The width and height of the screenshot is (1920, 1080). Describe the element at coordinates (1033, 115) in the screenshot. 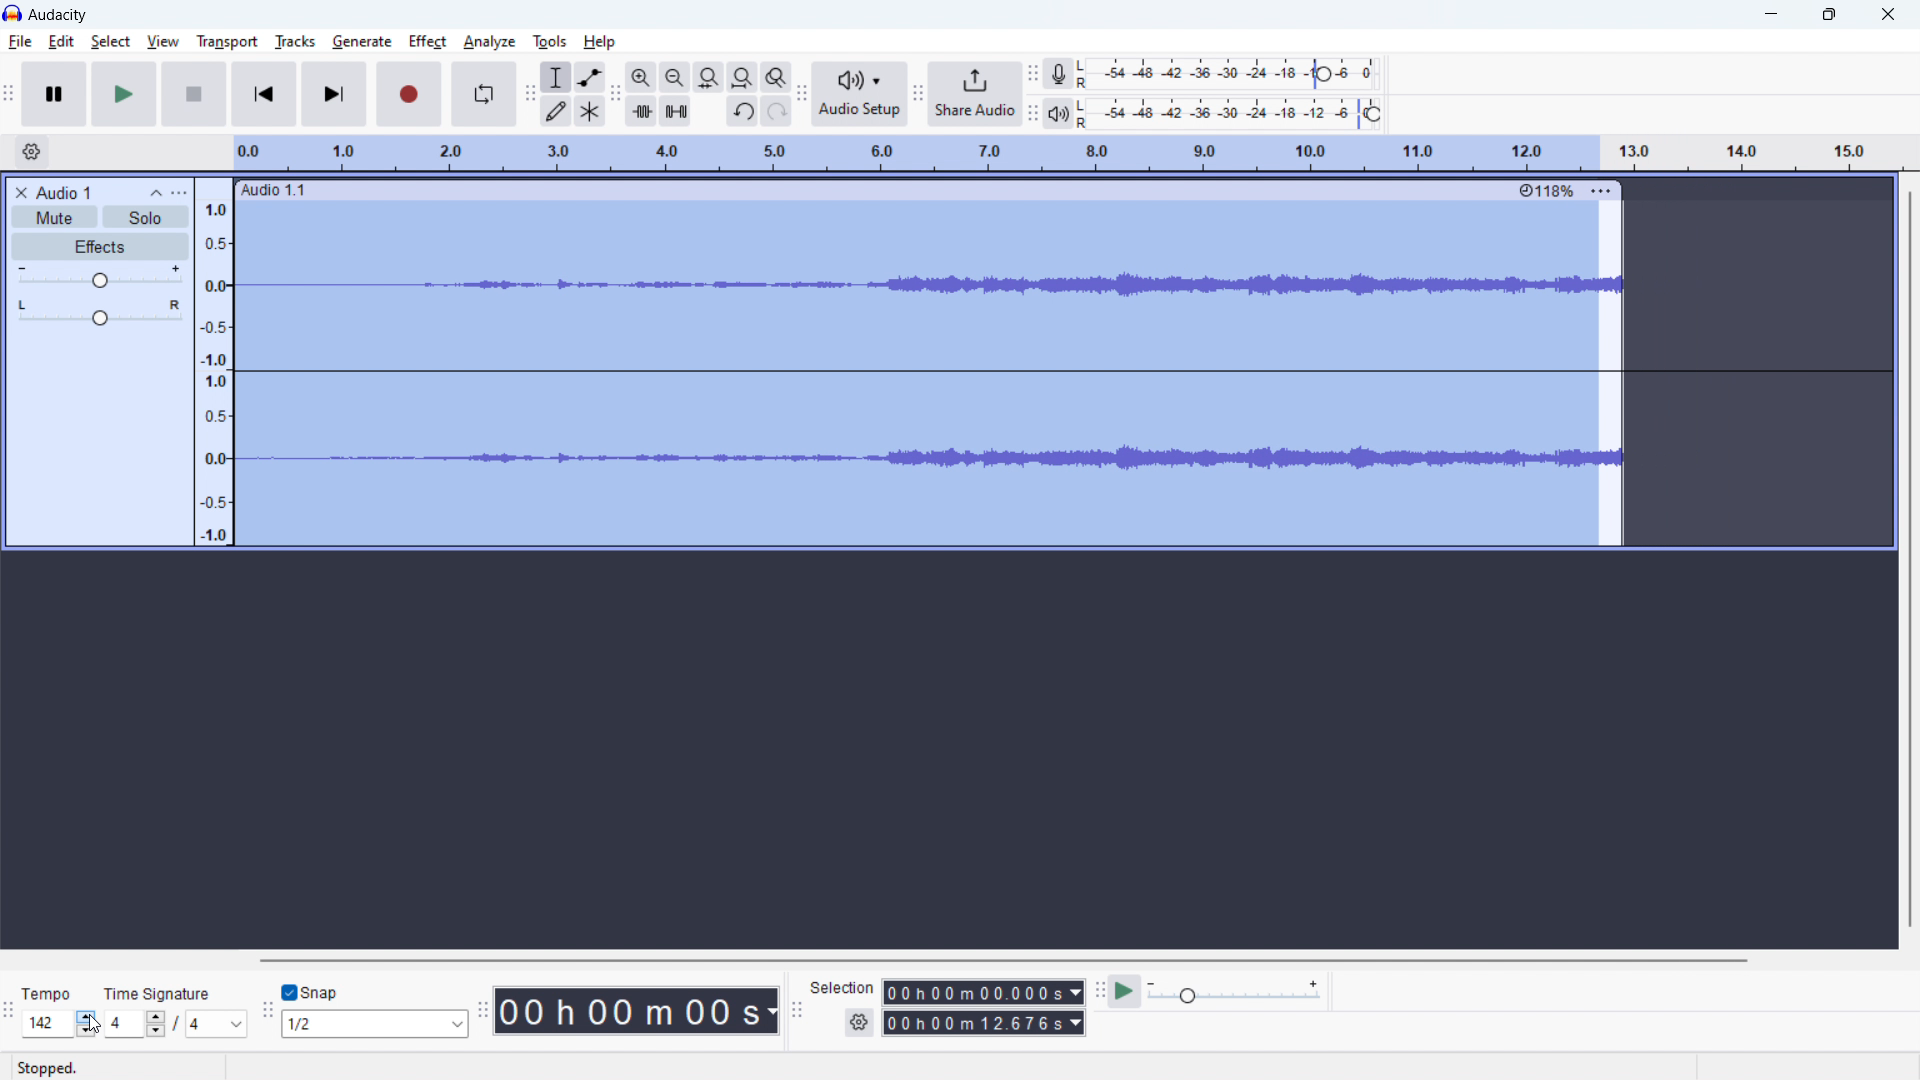

I see `recording meter toolbar` at that location.